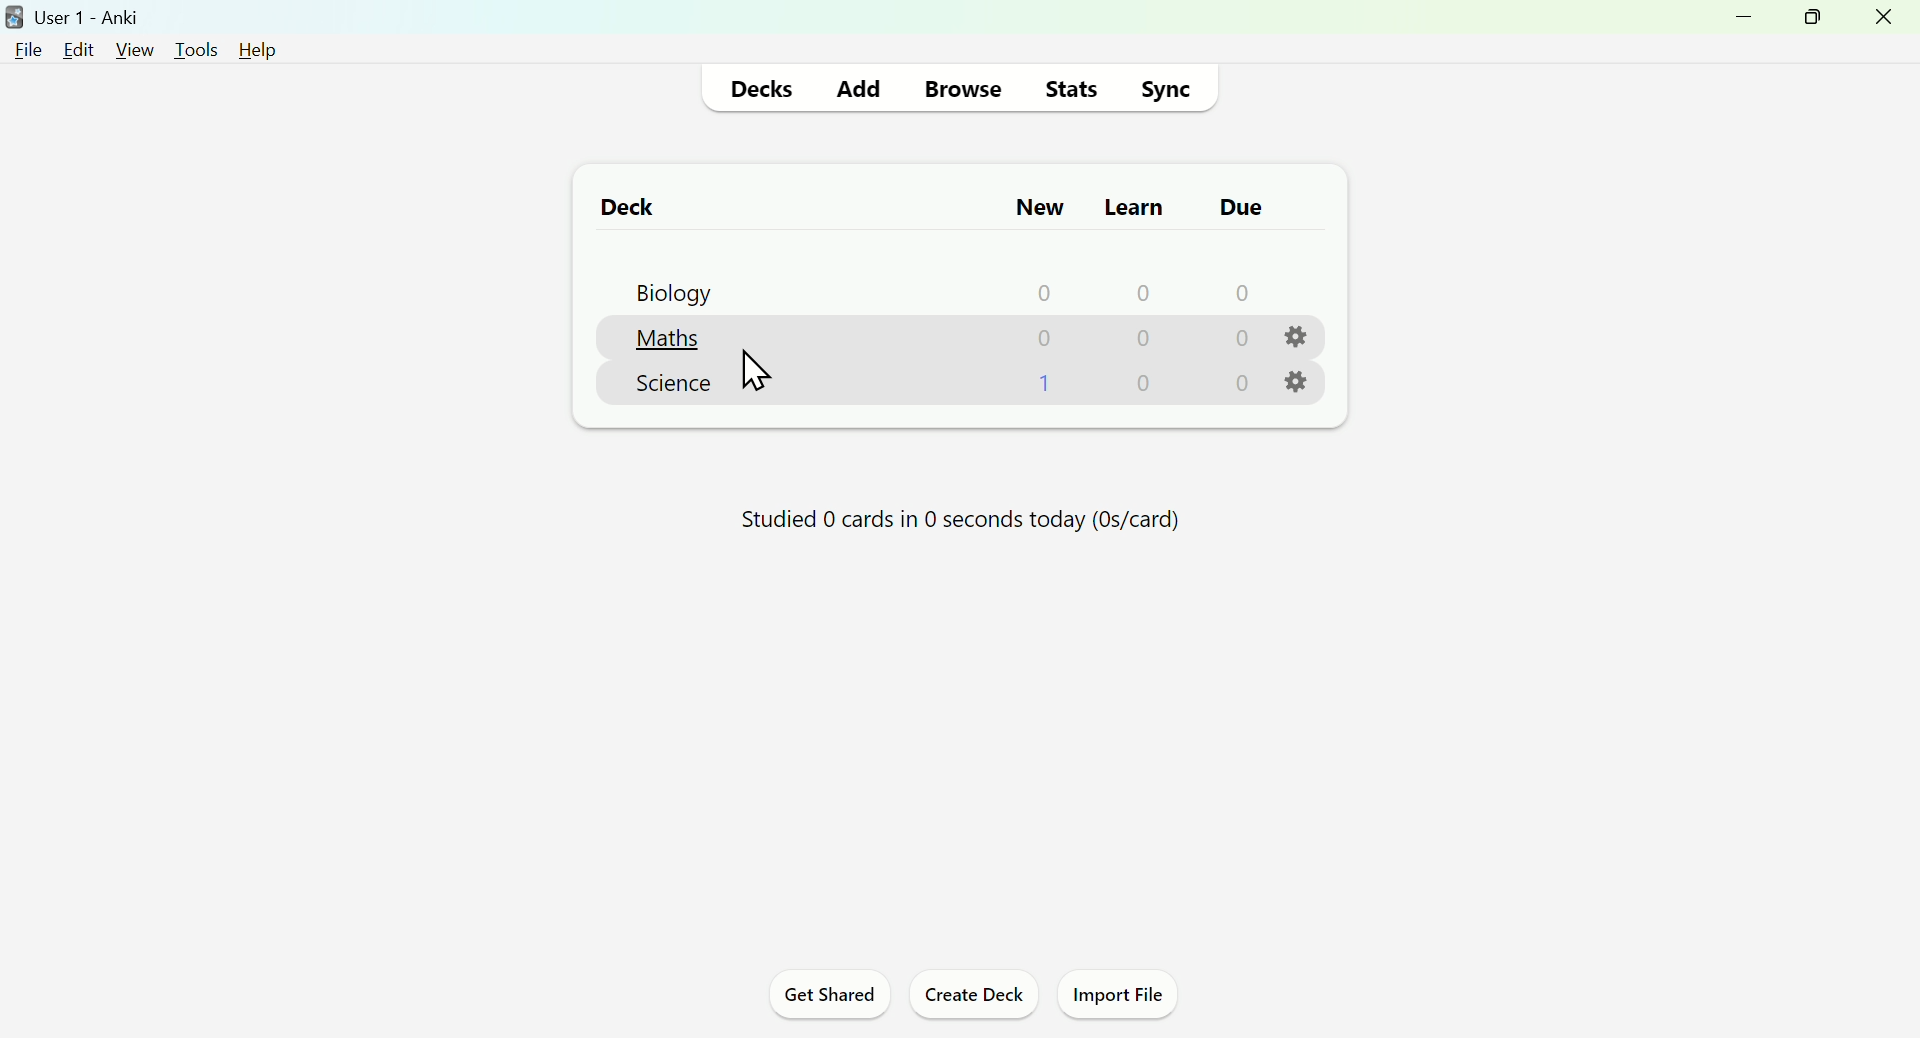 The image size is (1920, 1038). I want to click on Sync, so click(1171, 86).